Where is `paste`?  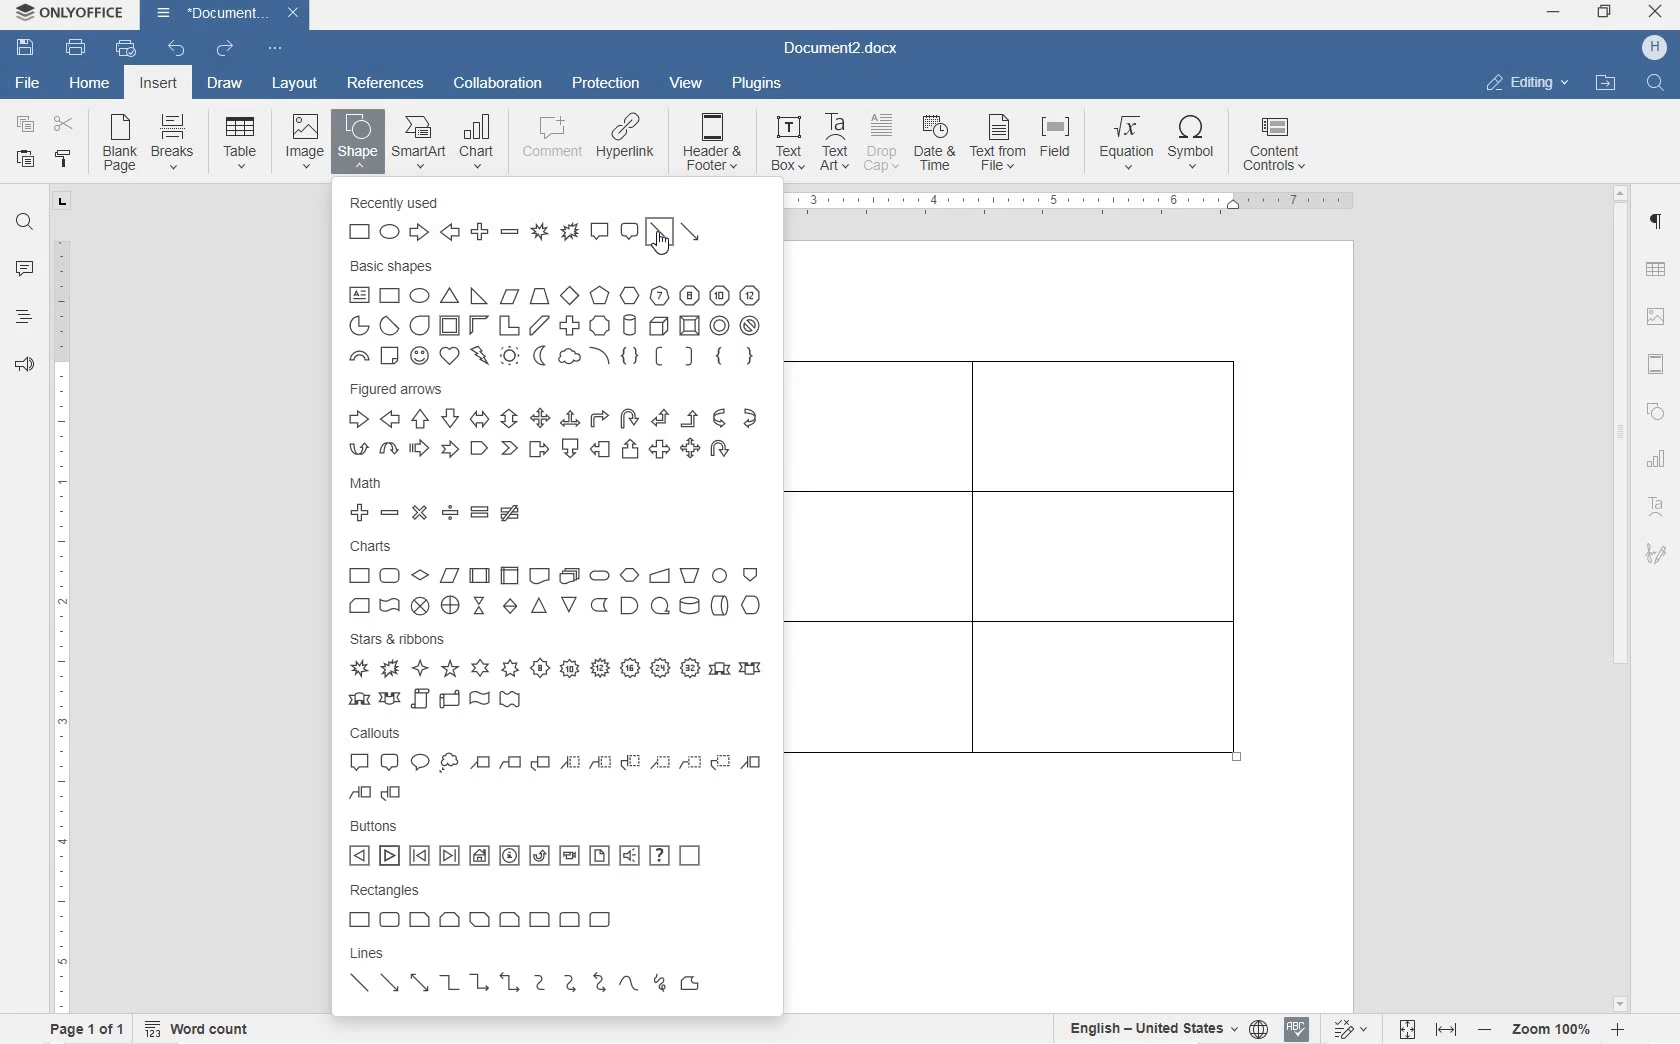 paste is located at coordinates (26, 159).